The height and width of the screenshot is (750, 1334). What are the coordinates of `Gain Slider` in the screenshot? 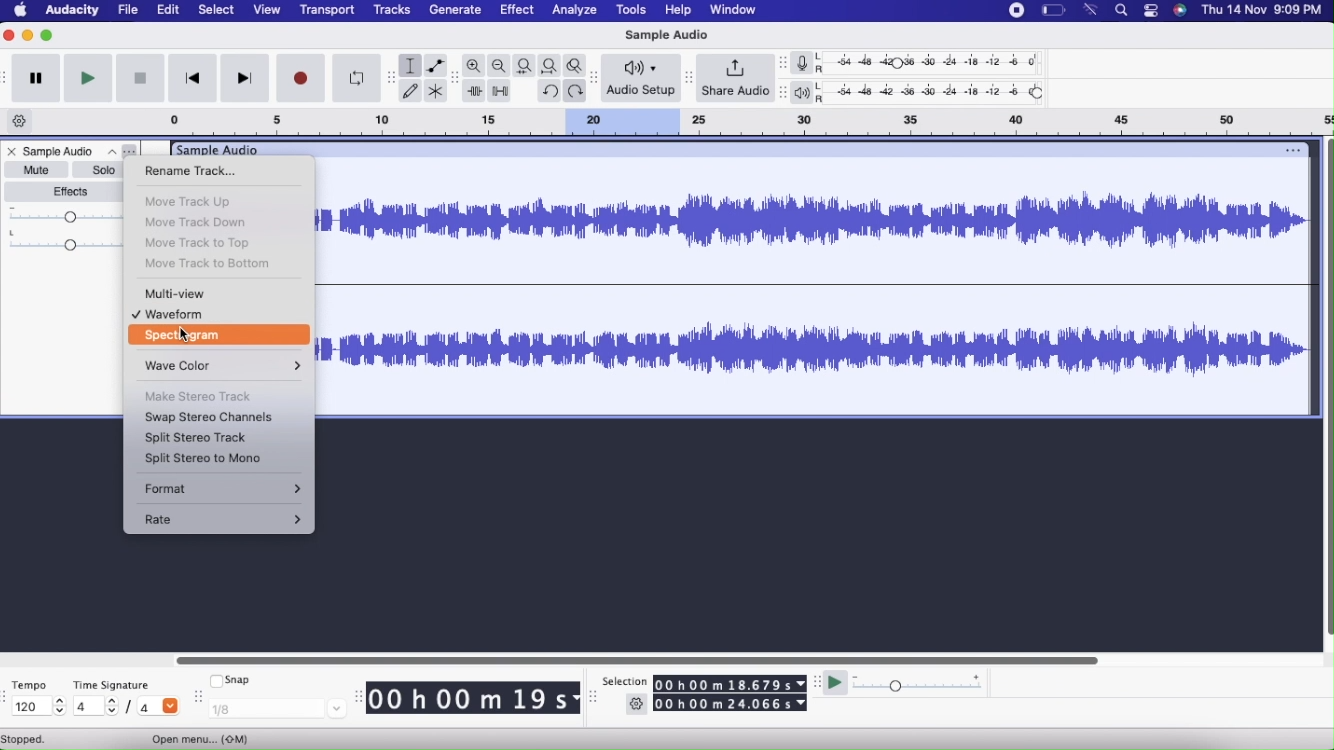 It's located at (60, 215).